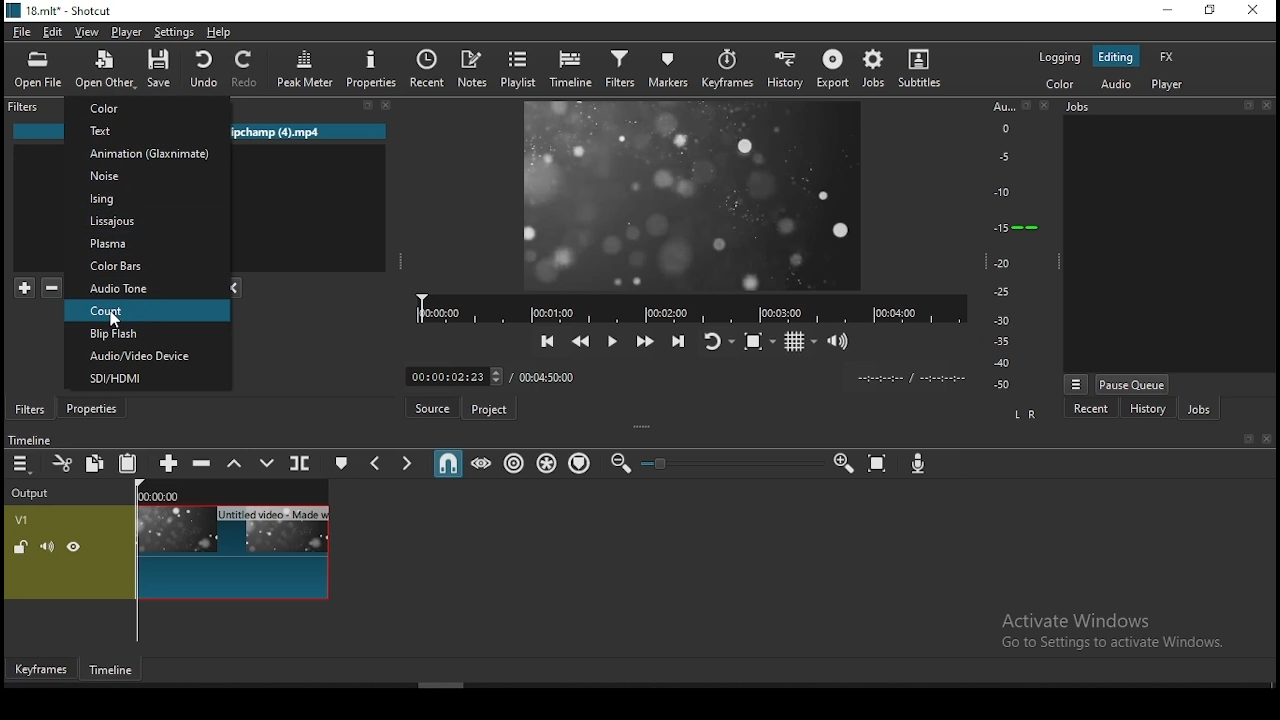  Describe the element at coordinates (51, 436) in the screenshot. I see `Timeline` at that location.